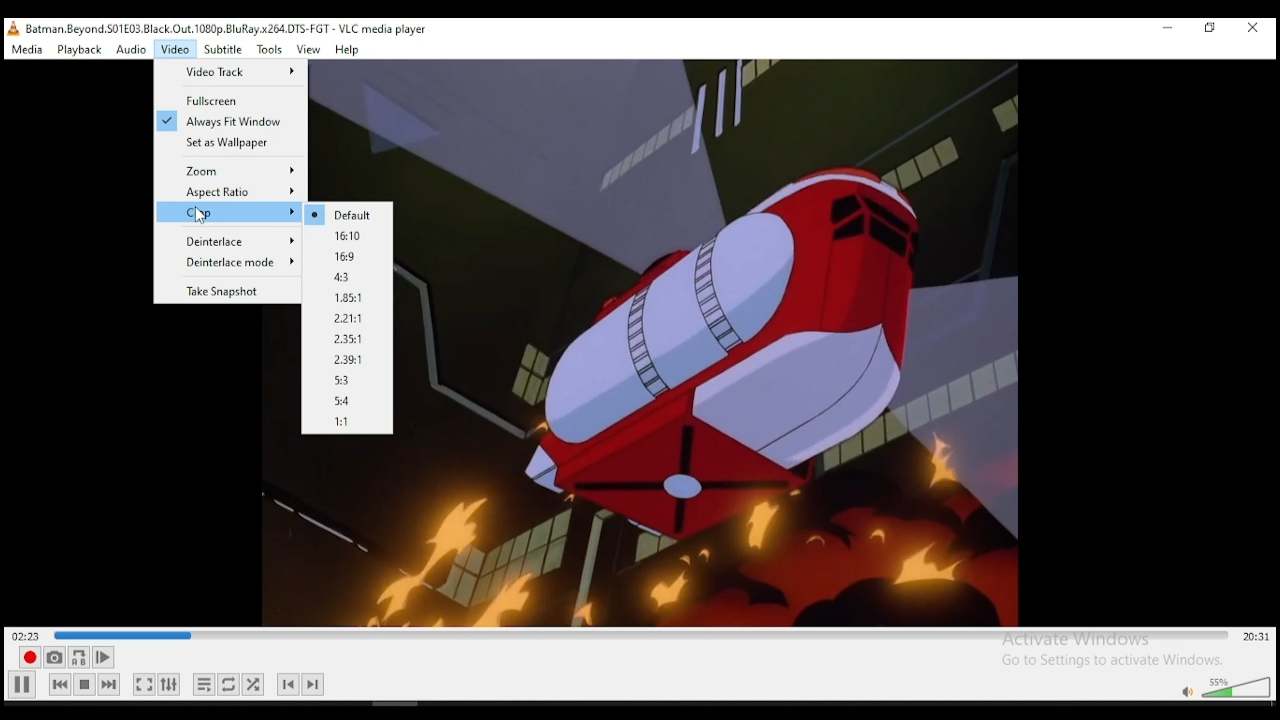 This screenshot has height=720, width=1280. Describe the element at coordinates (306, 49) in the screenshot. I see `view` at that location.